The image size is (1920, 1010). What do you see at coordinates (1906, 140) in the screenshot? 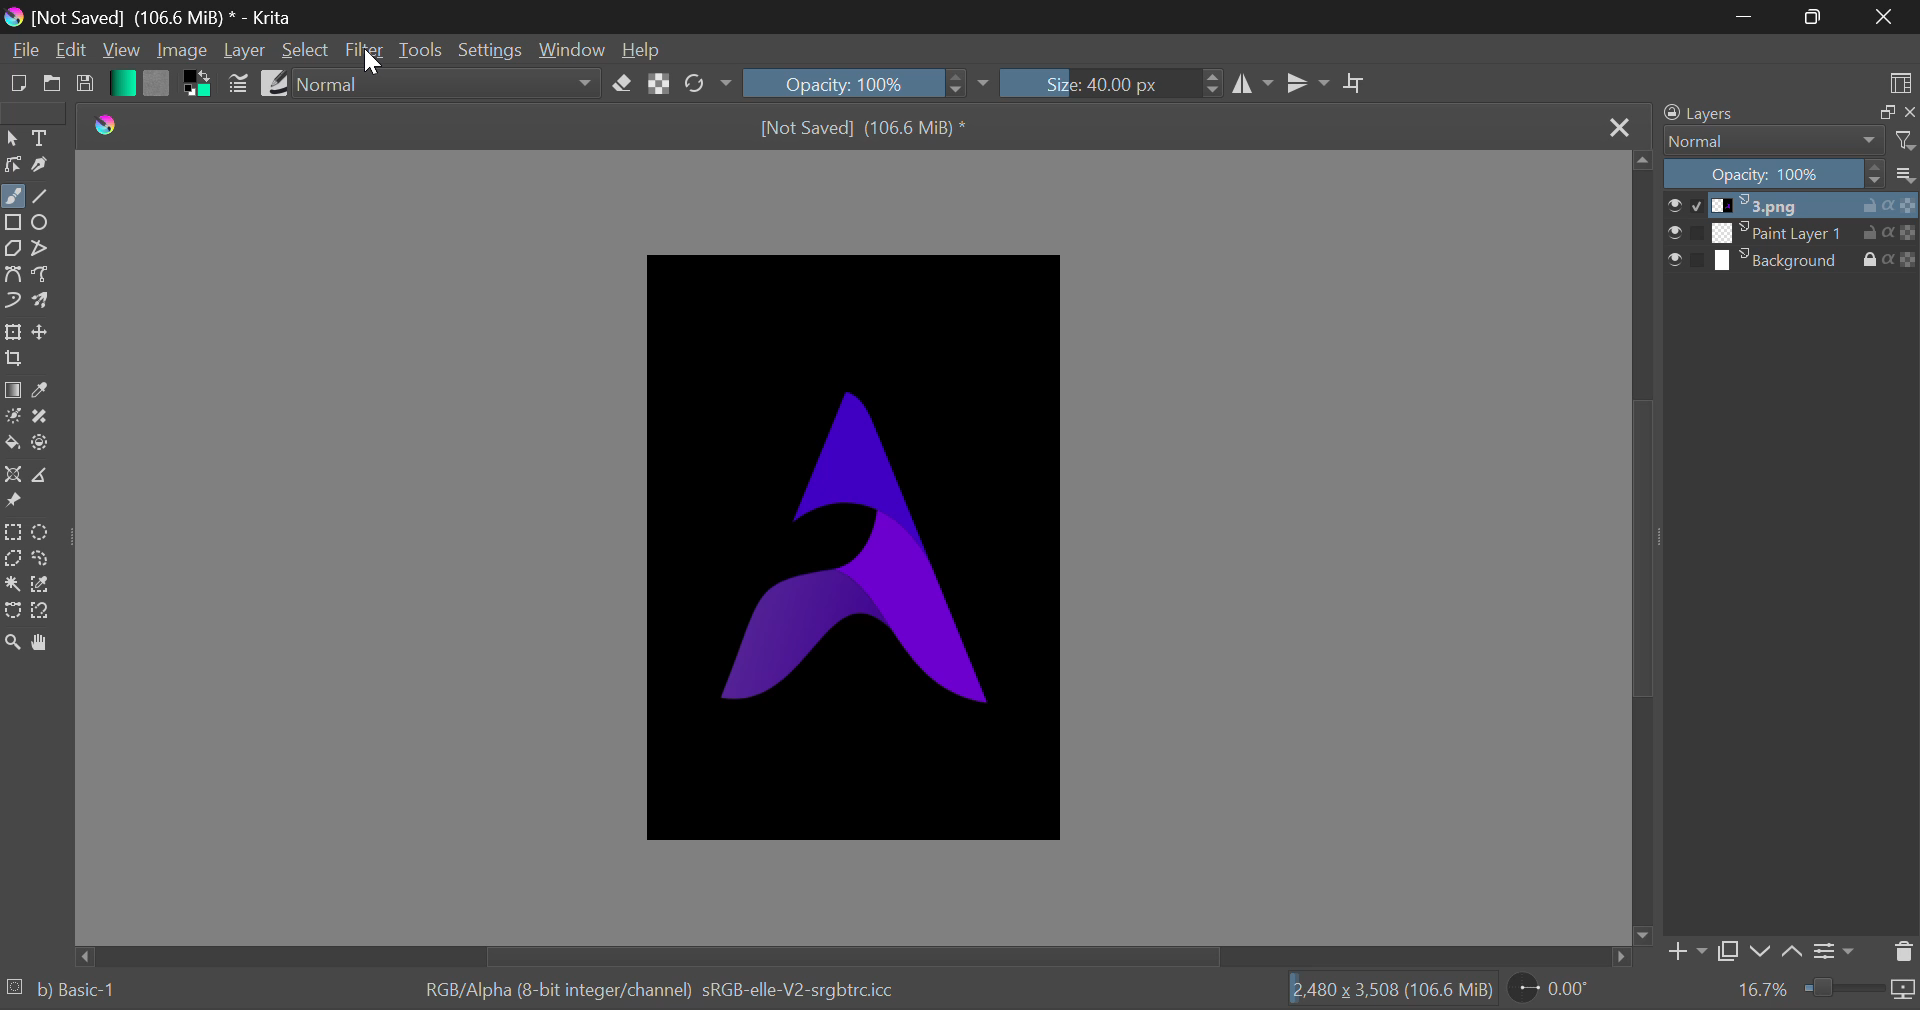
I see `filter` at bounding box center [1906, 140].